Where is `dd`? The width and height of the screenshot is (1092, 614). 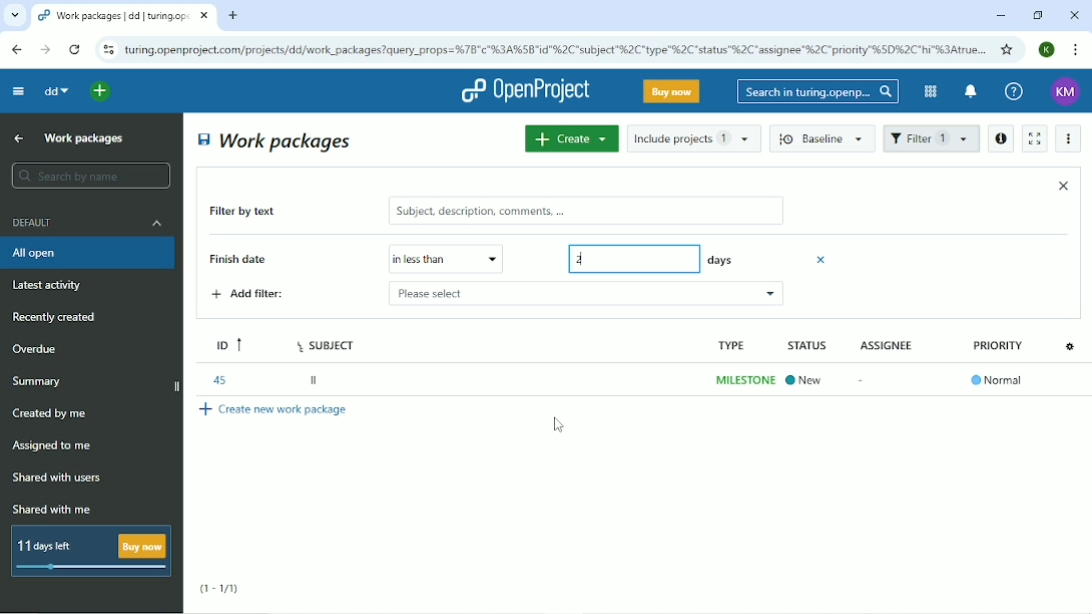
dd is located at coordinates (55, 91).